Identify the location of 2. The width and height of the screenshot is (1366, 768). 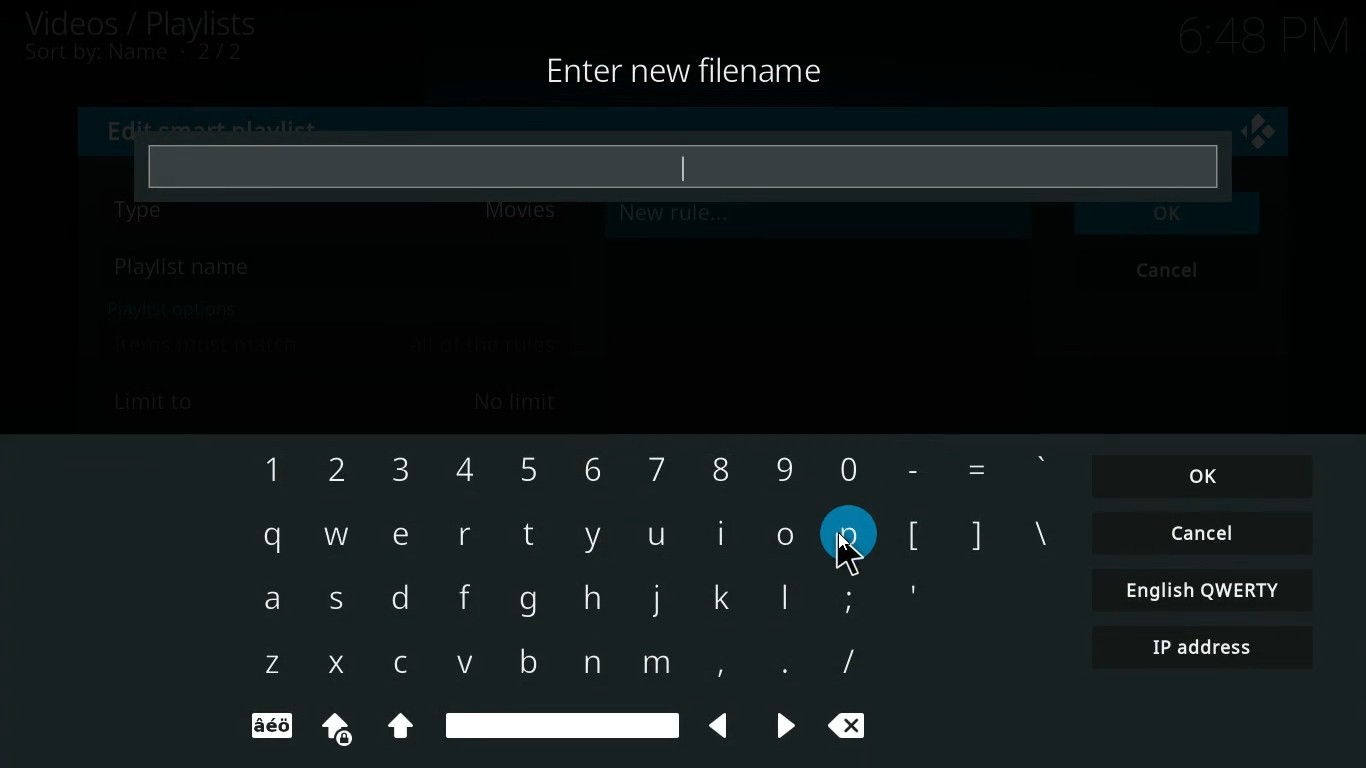
(329, 471).